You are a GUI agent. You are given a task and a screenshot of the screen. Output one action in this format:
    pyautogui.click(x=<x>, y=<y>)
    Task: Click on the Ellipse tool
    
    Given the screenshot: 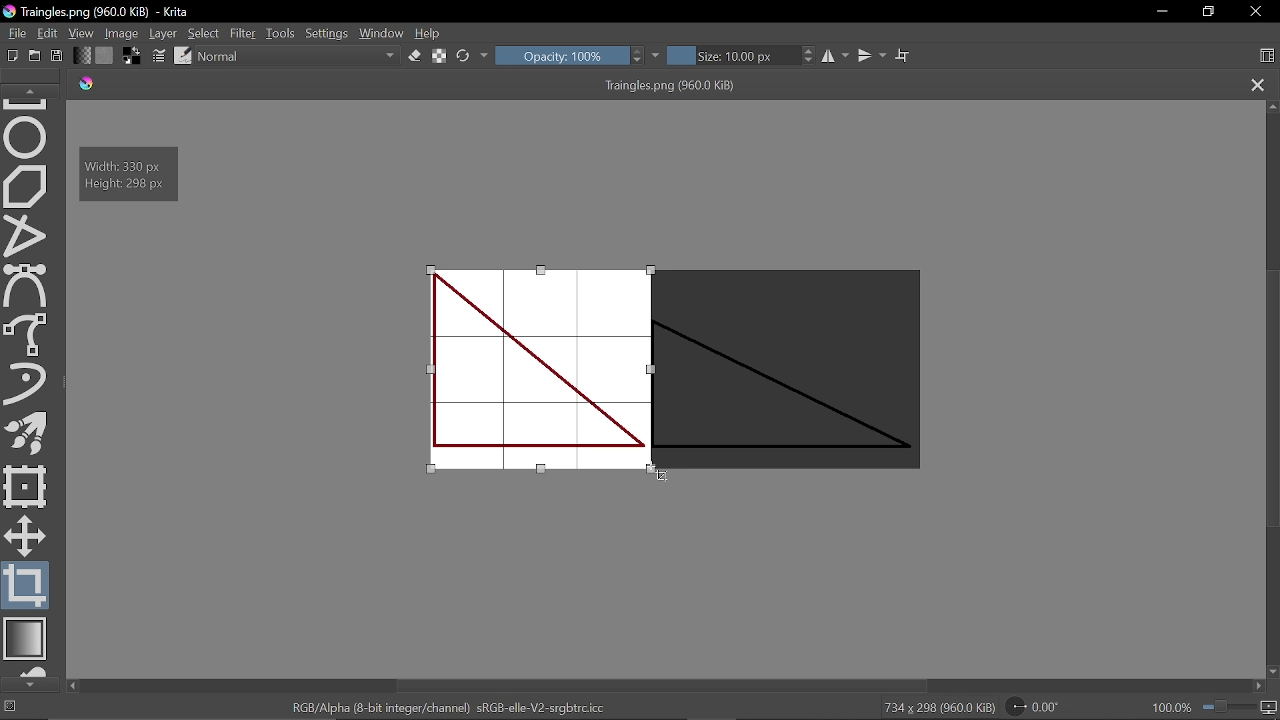 What is the action you would take?
    pyautogui.click(x=27, y=136)
    